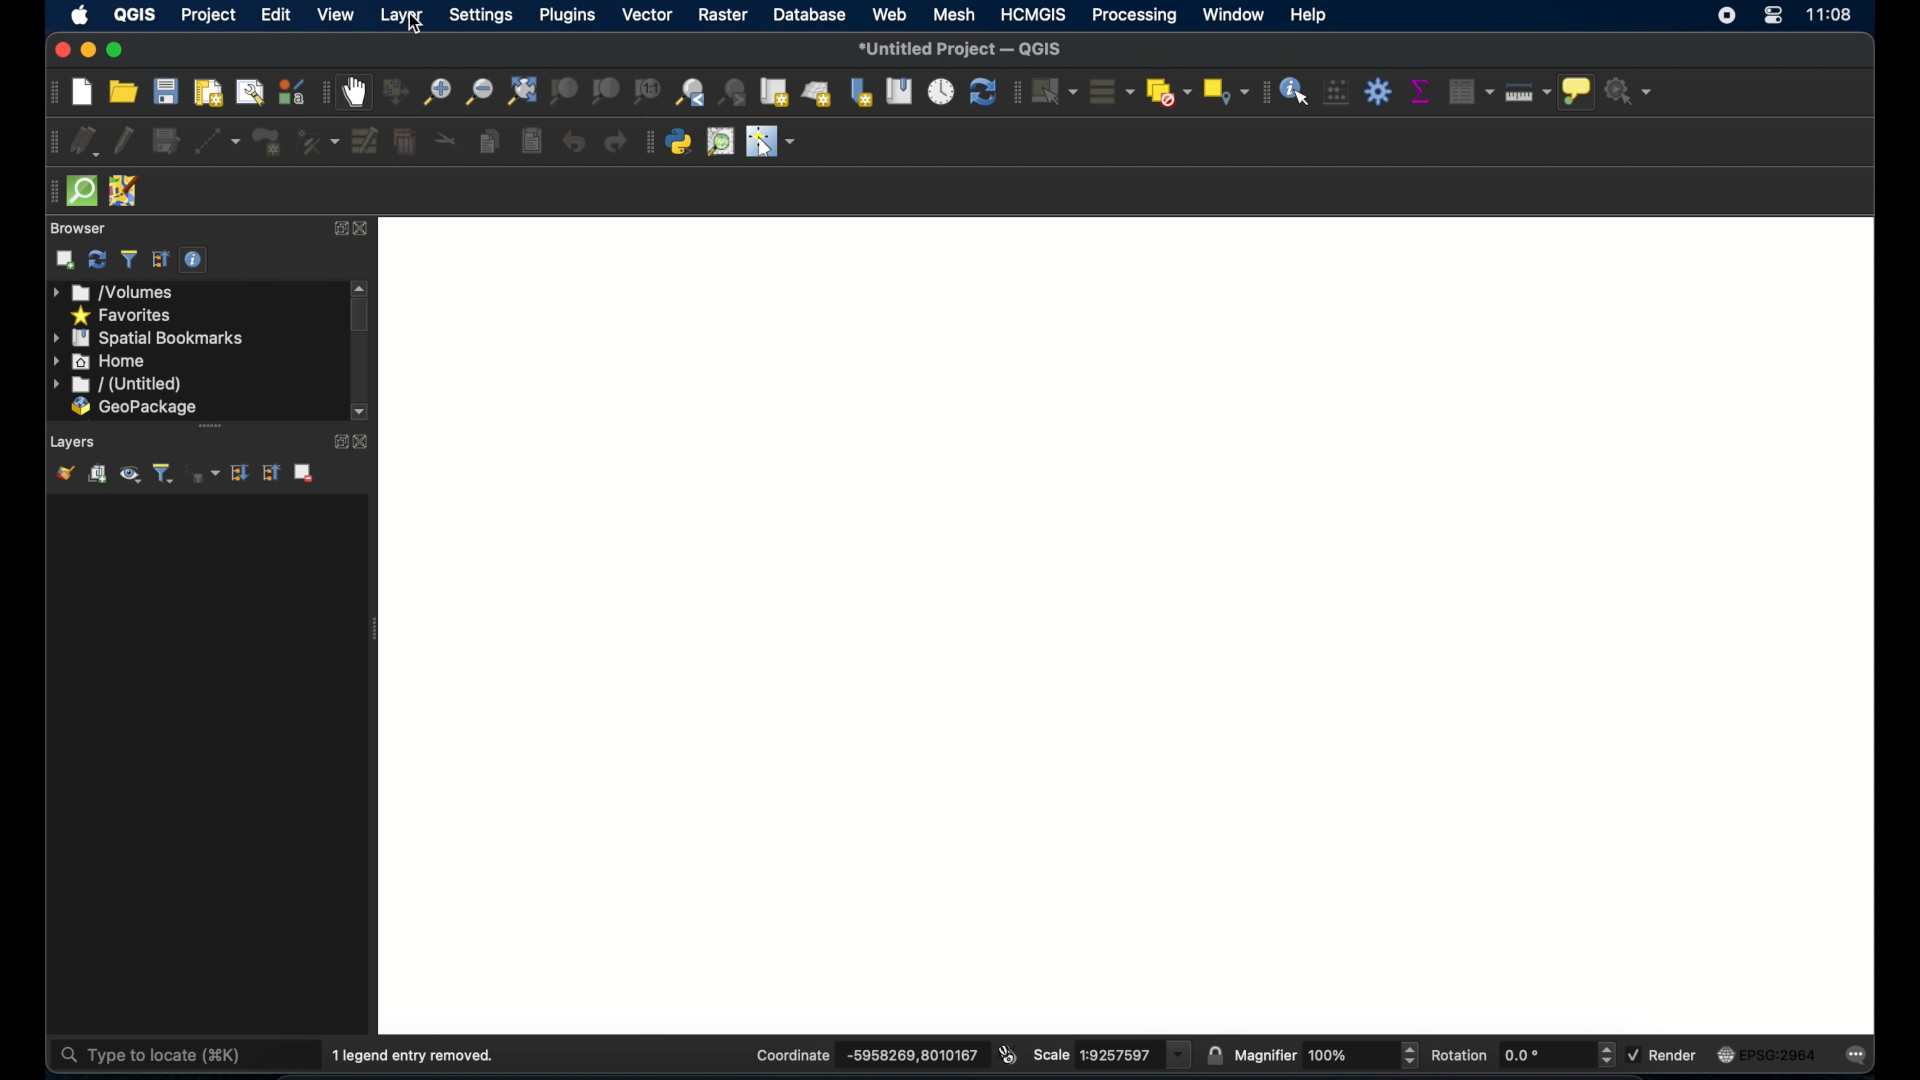 Image resolution: width=1920 pixels, height=1080 pixels. I want to click on map navigation toolbar, so click(326, 92).